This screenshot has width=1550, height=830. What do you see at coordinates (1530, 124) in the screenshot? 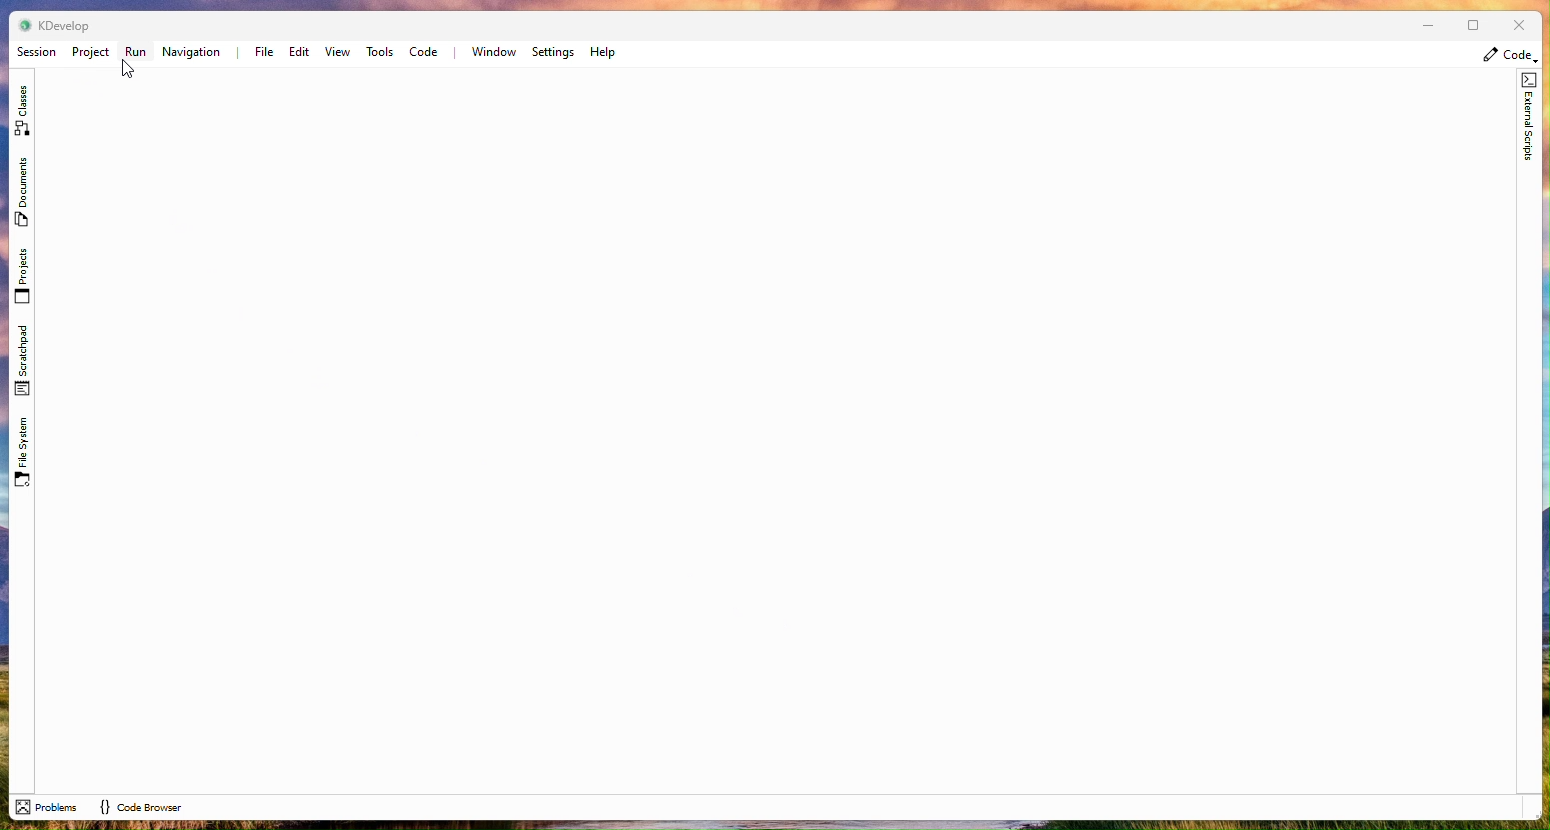
I see `External scripts` at bounding box center [1530, 124].